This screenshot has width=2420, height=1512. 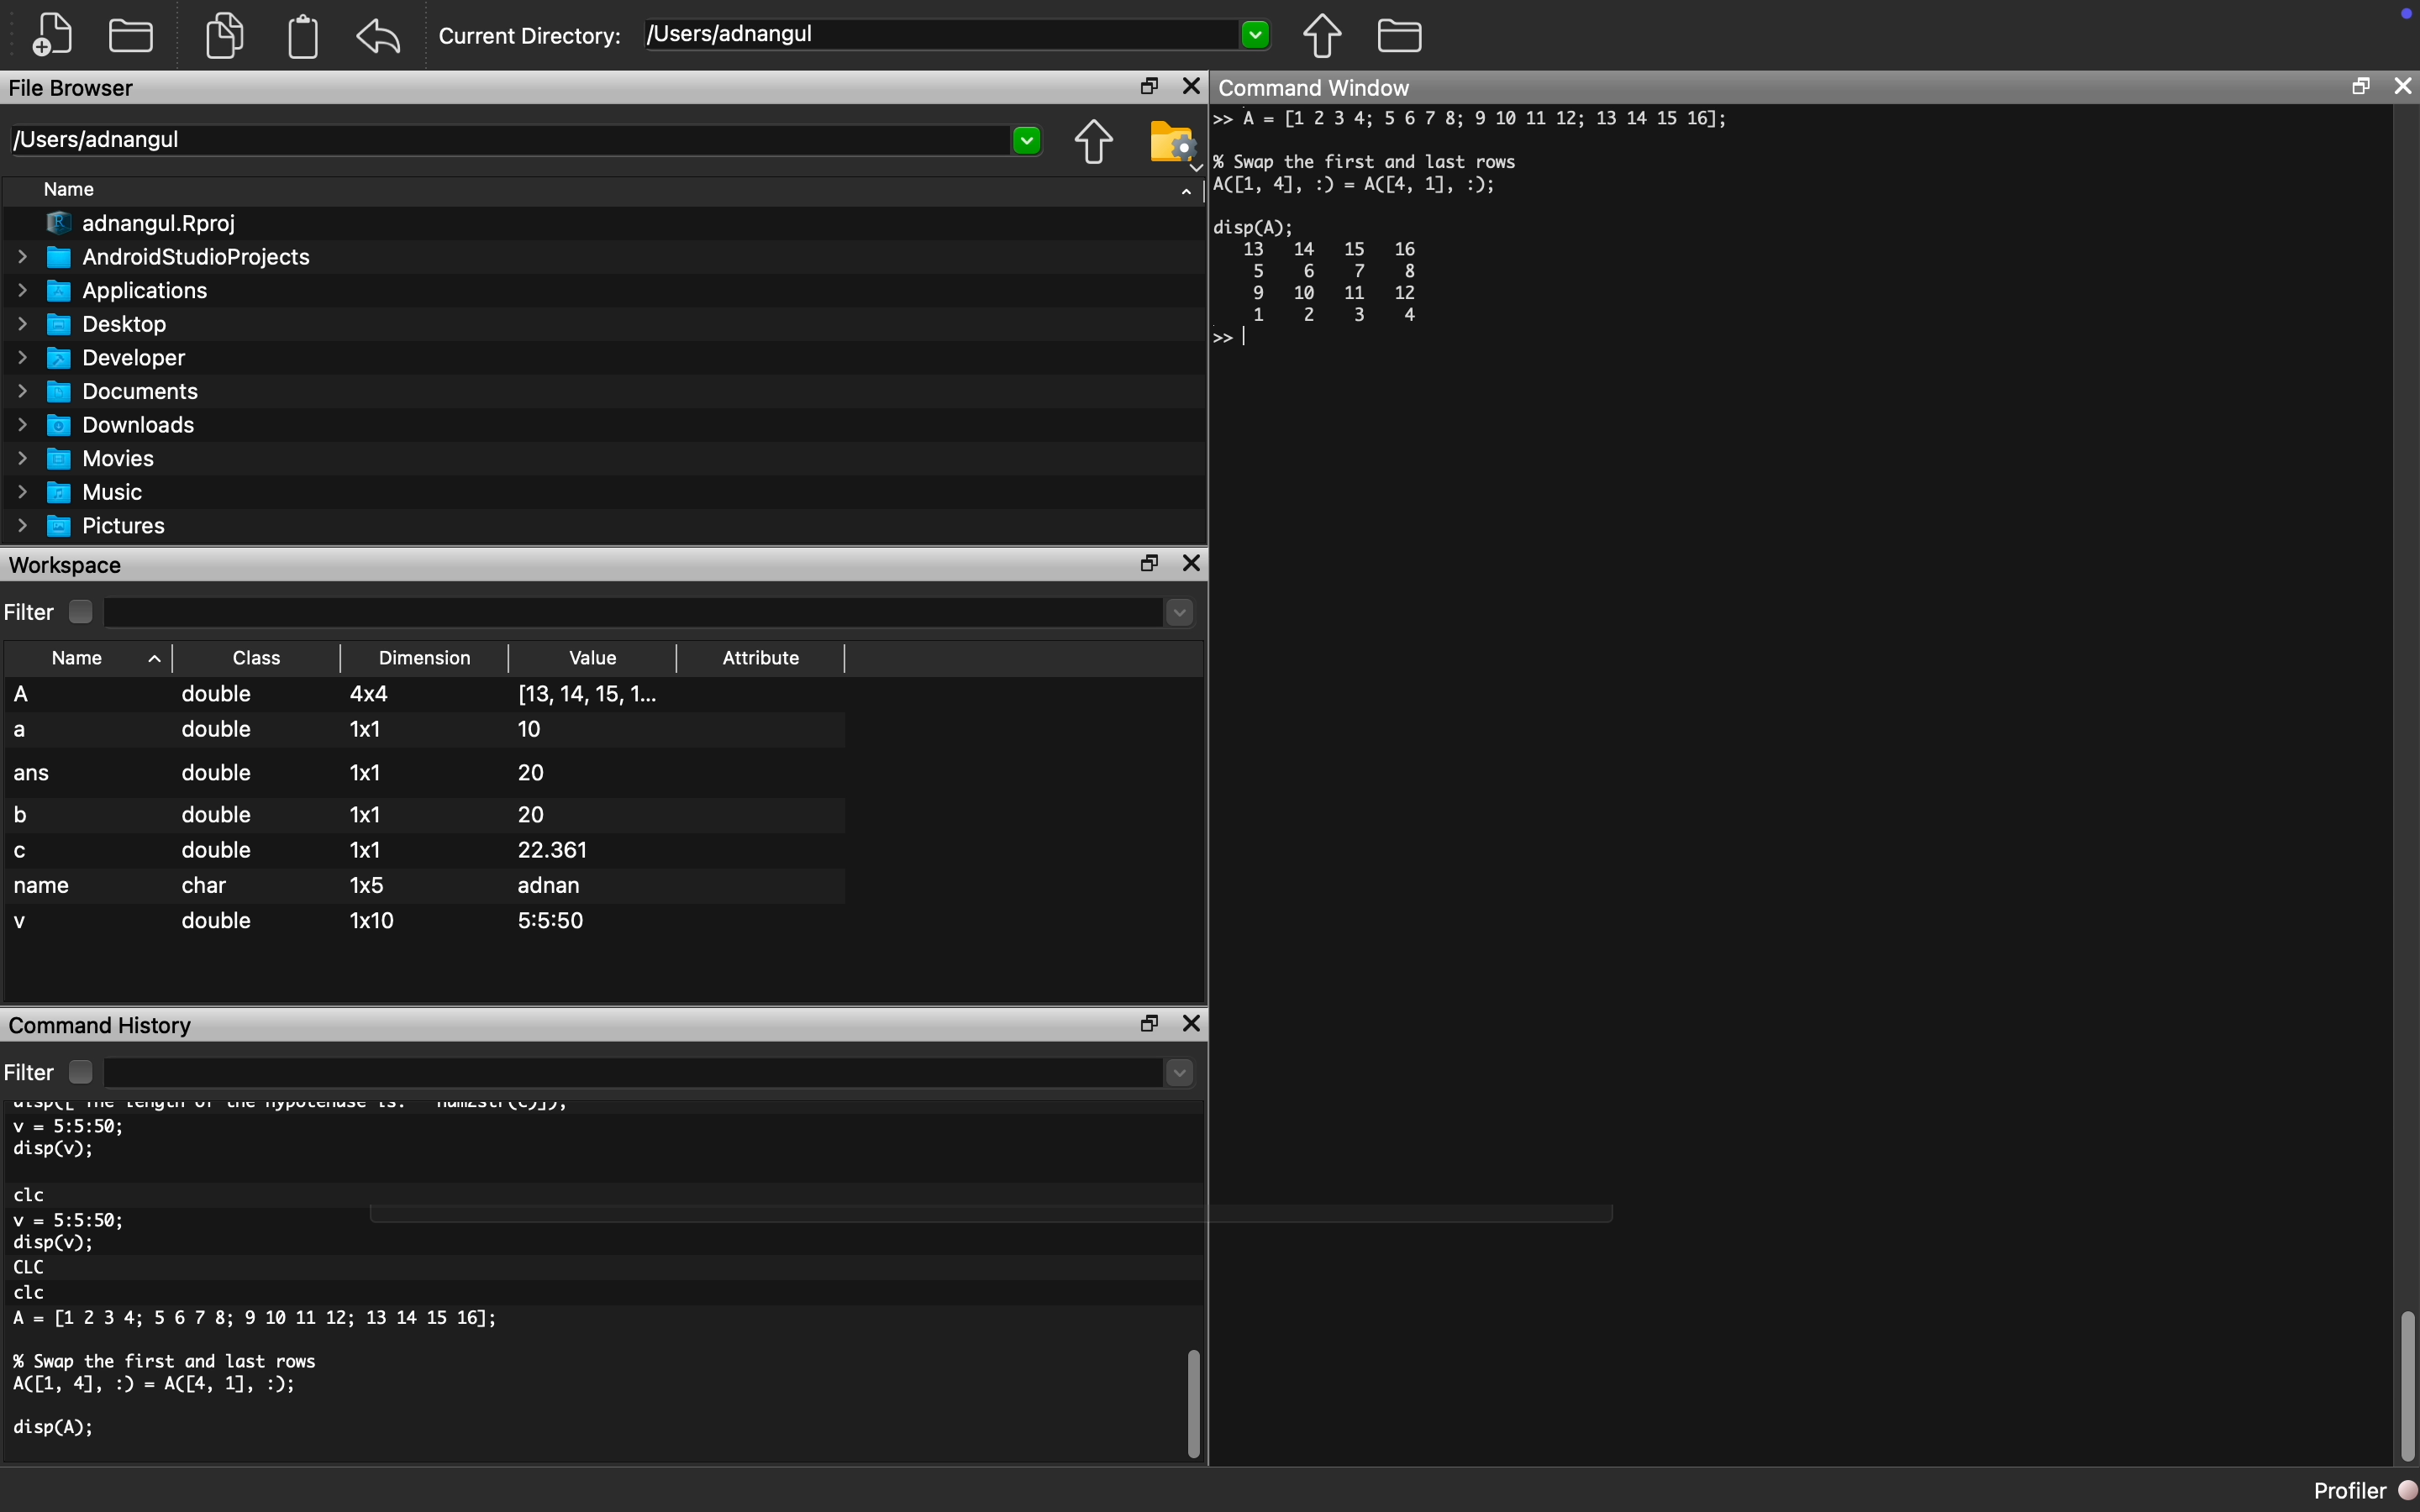 What do you see at coordinates (1348, 86) in the screenshot?
I see `Command Window` at bounding box center [1348, 86].